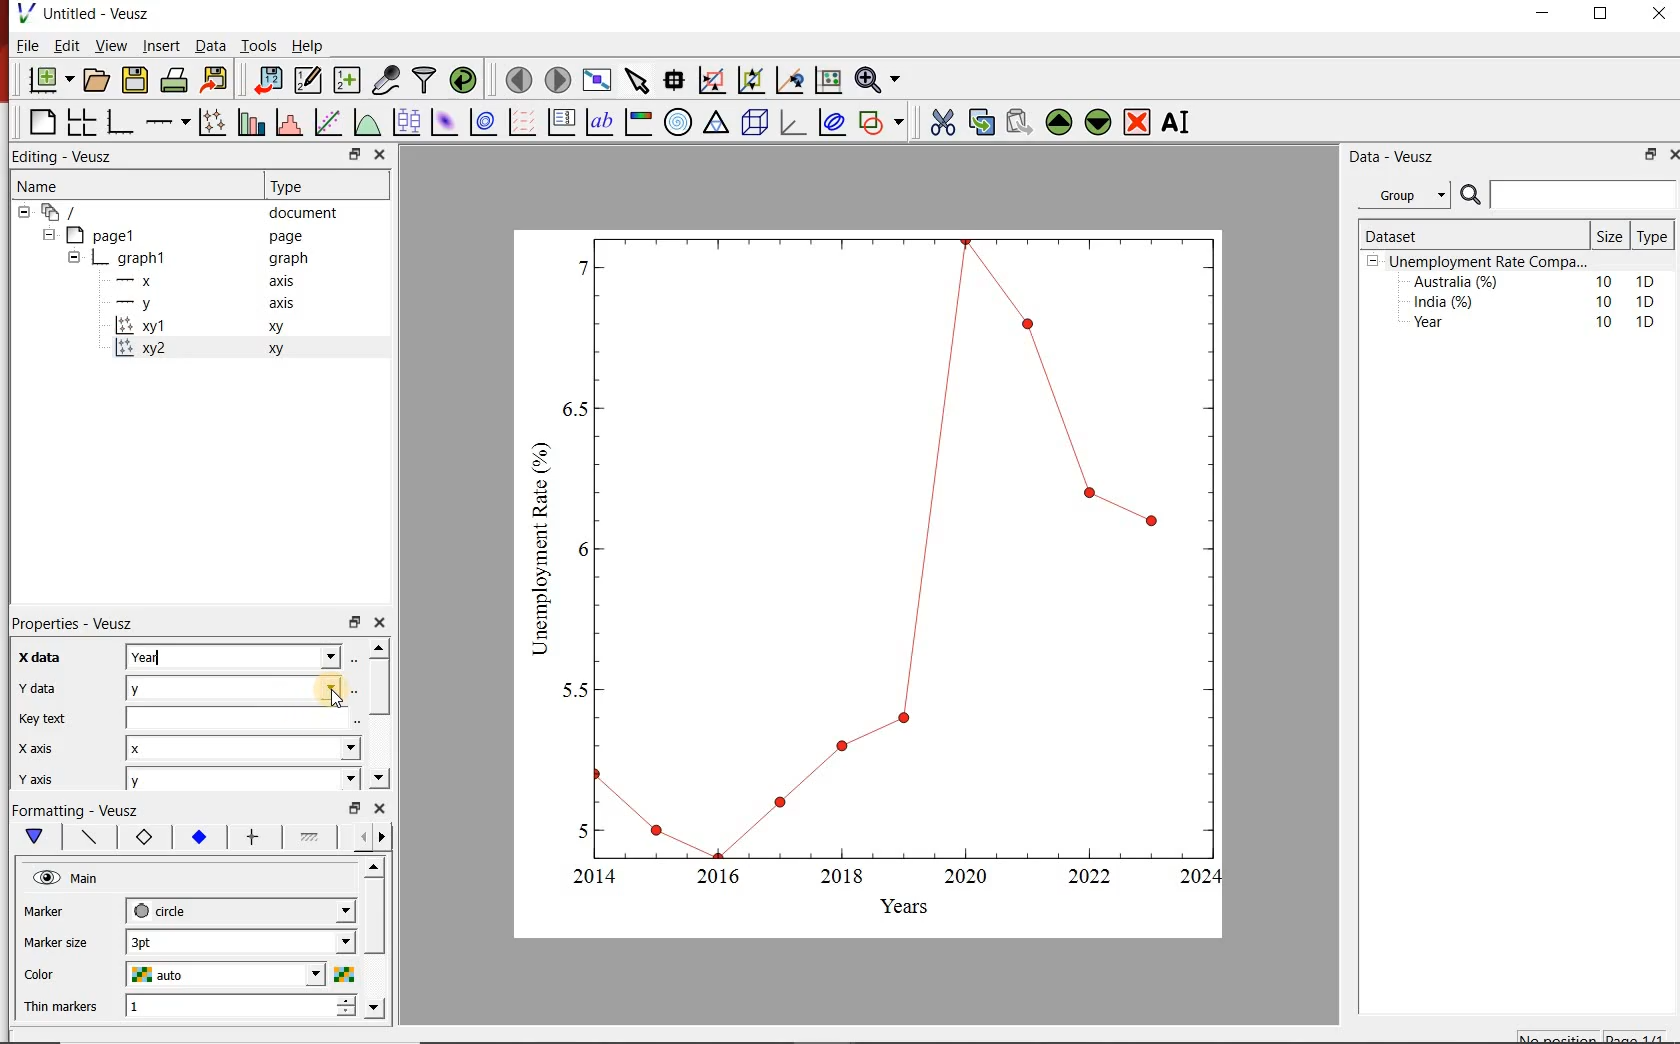 This screenshot has height=1044, width=1680. Describe the element at coordinates (230, 347) in the screenshot. I see `xy 2 xy` at that location.